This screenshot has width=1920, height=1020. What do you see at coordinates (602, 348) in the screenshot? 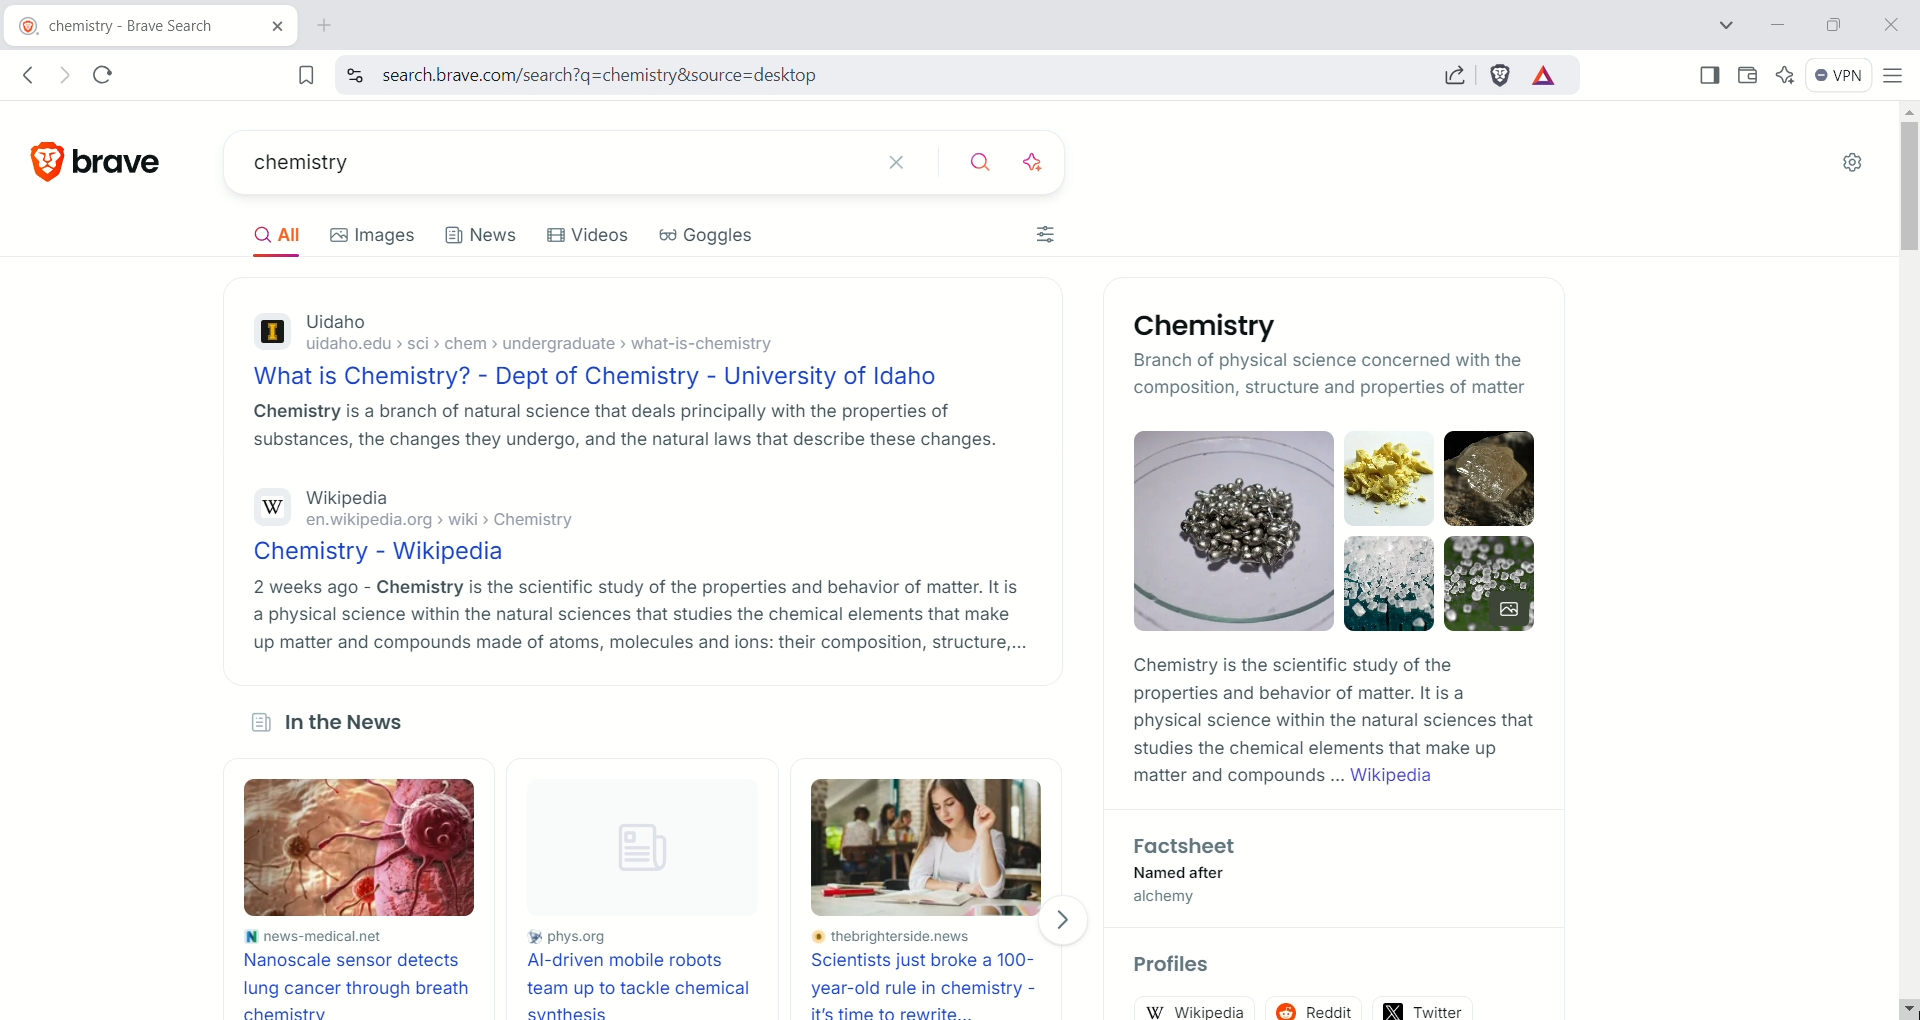
I see `Uidaho uidaho.edu › sci › chem › undergraduate › what-is-chemistry What is Chemistry? - Dept of Chemistry - University of Idaho` at bounding box center [602, 348].